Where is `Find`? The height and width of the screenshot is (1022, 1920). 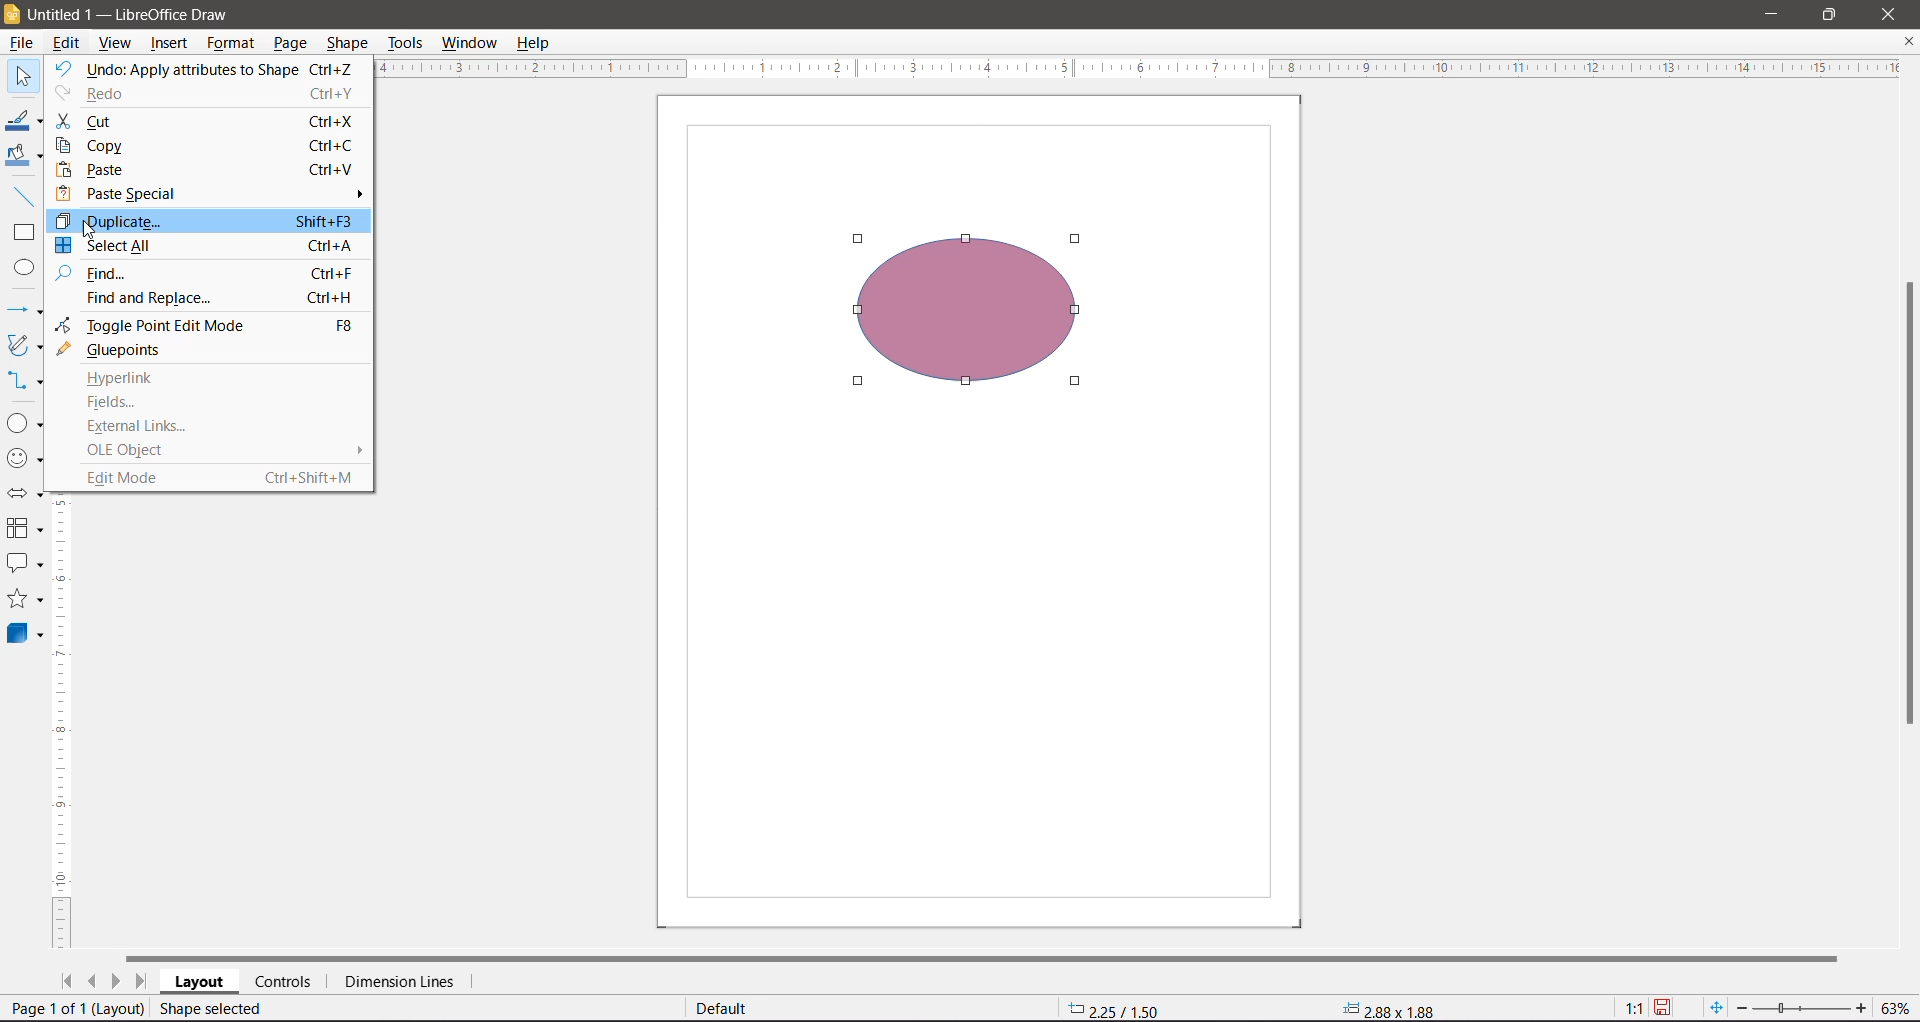
Find is located at coordinates (206, 274).